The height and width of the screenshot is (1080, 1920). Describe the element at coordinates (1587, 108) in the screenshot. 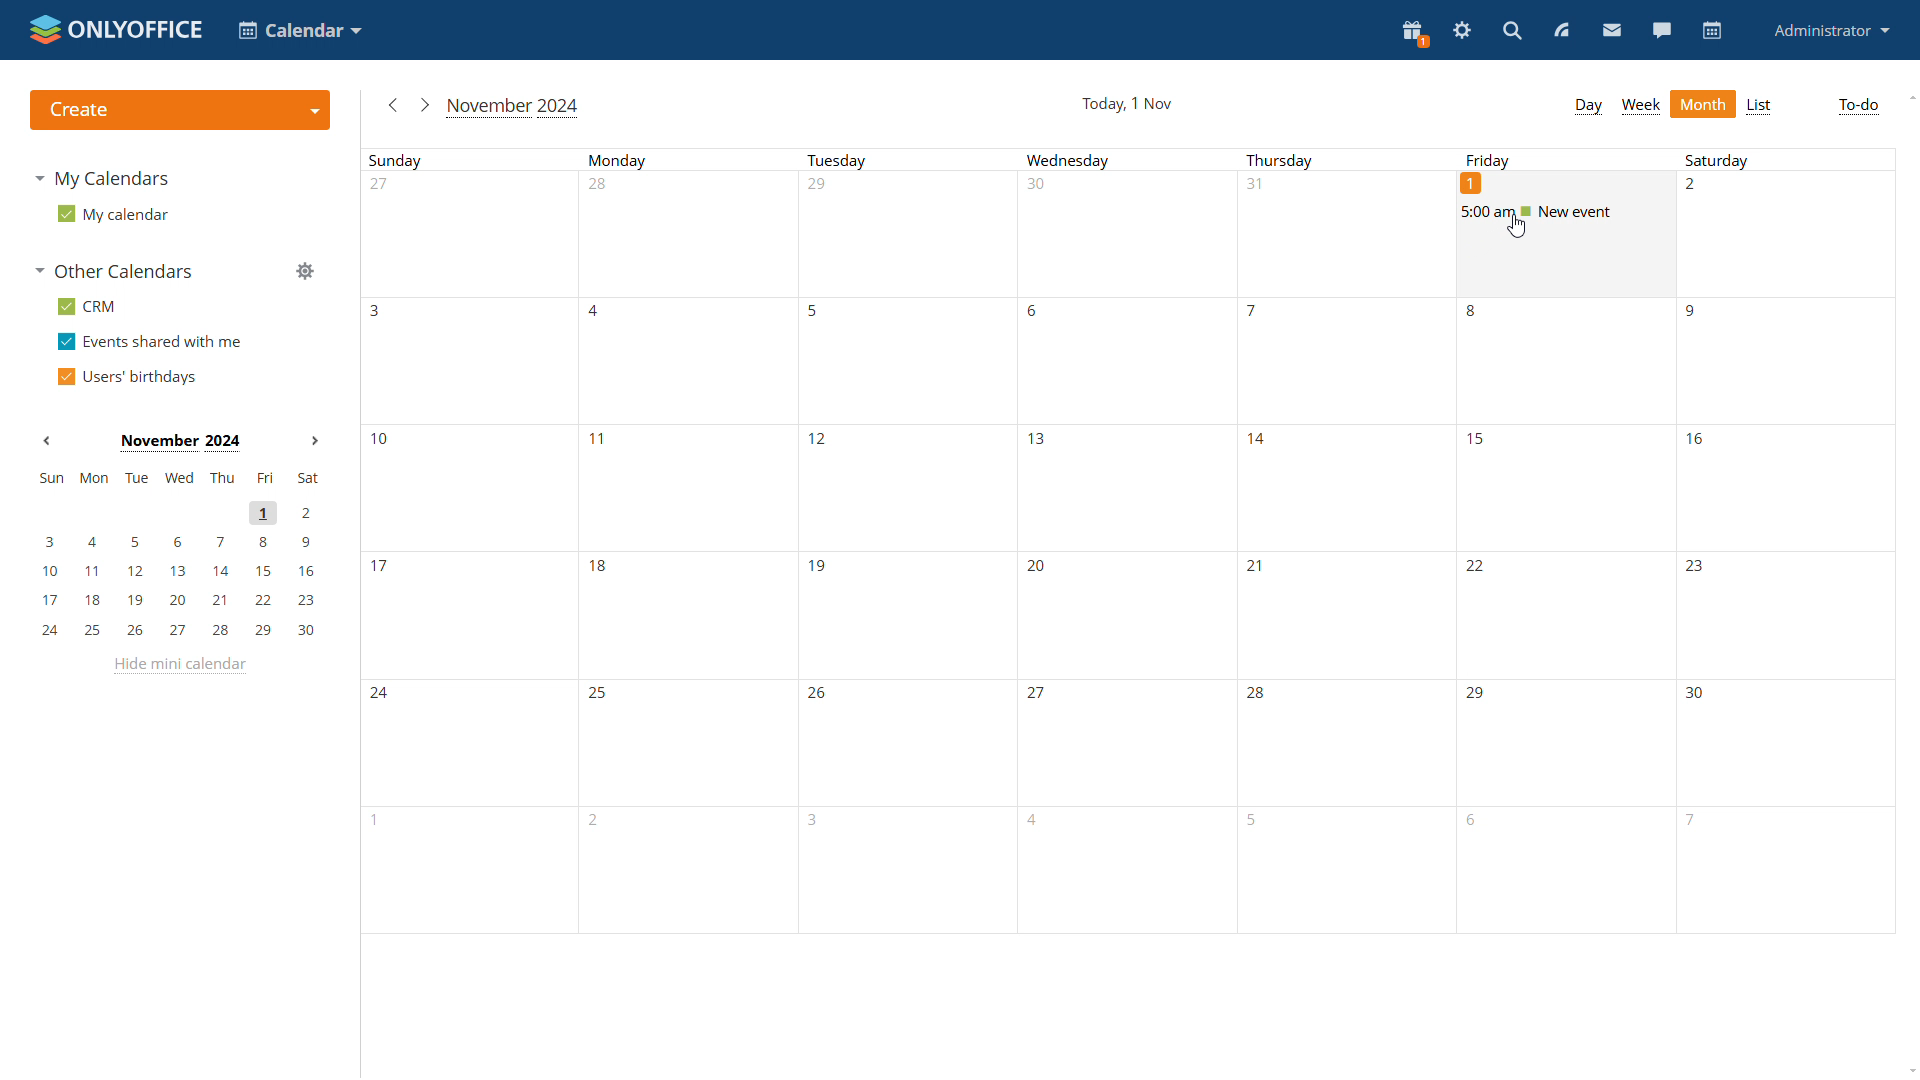

I see `day view` at that location.